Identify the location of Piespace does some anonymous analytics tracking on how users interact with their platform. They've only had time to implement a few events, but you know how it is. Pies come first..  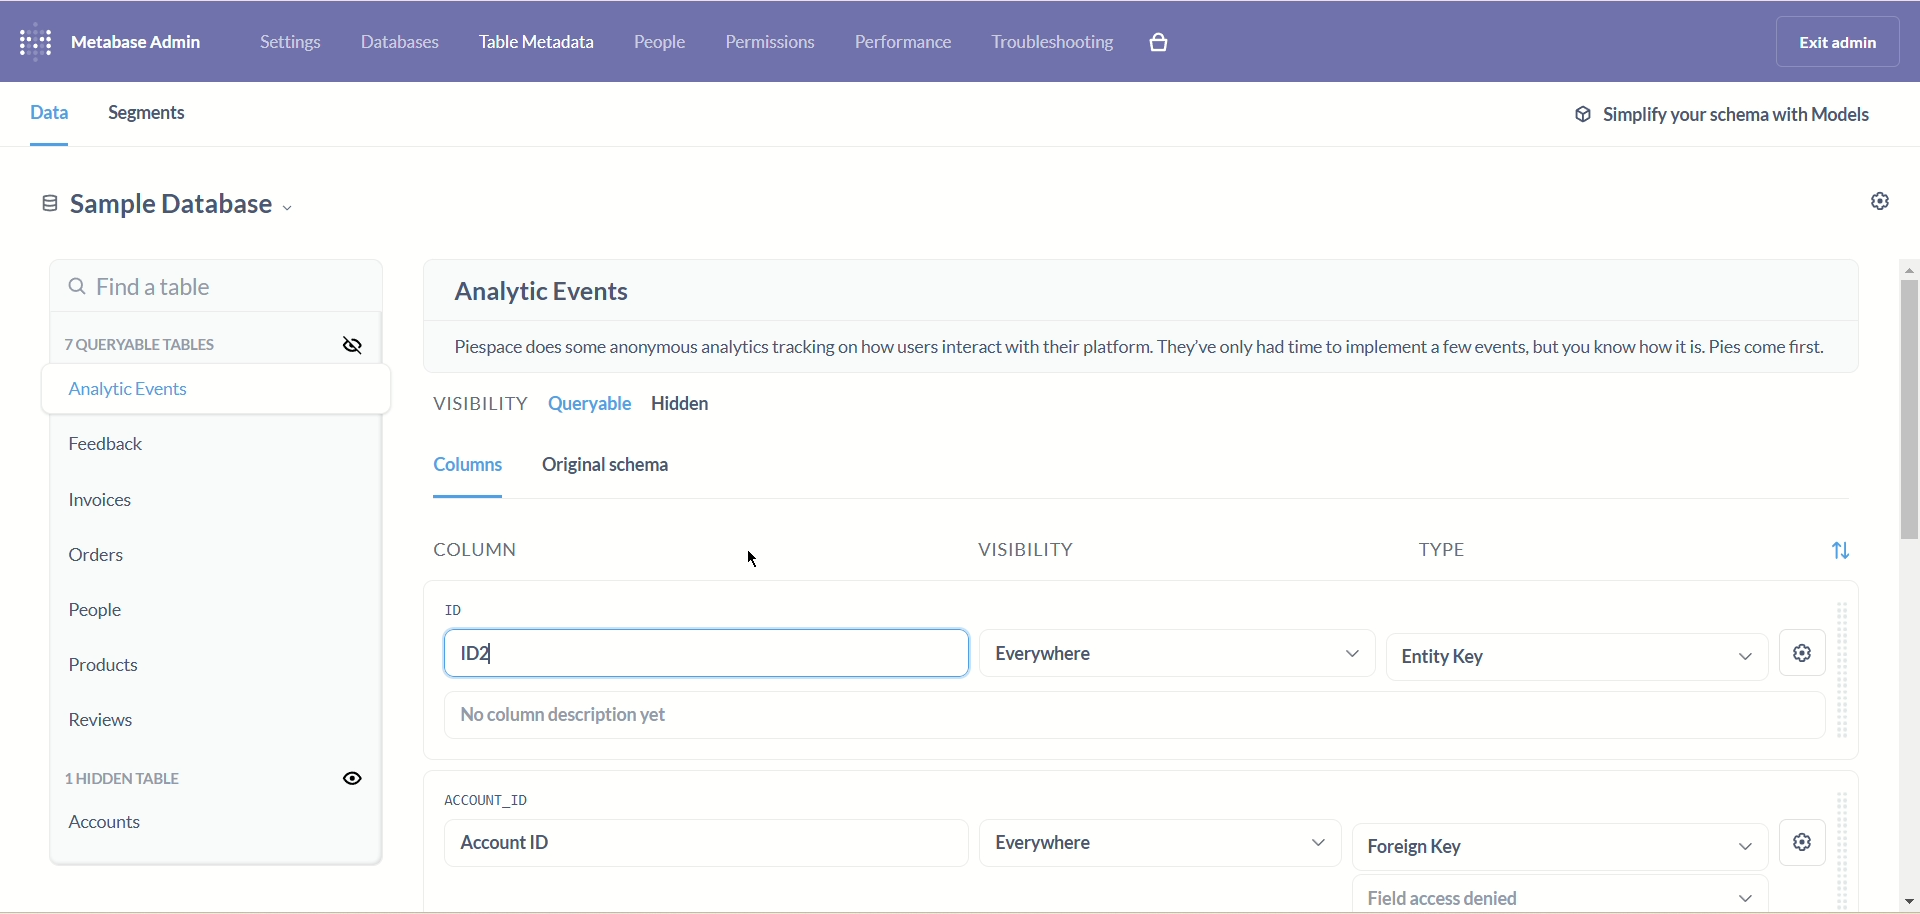
(1141, 349).